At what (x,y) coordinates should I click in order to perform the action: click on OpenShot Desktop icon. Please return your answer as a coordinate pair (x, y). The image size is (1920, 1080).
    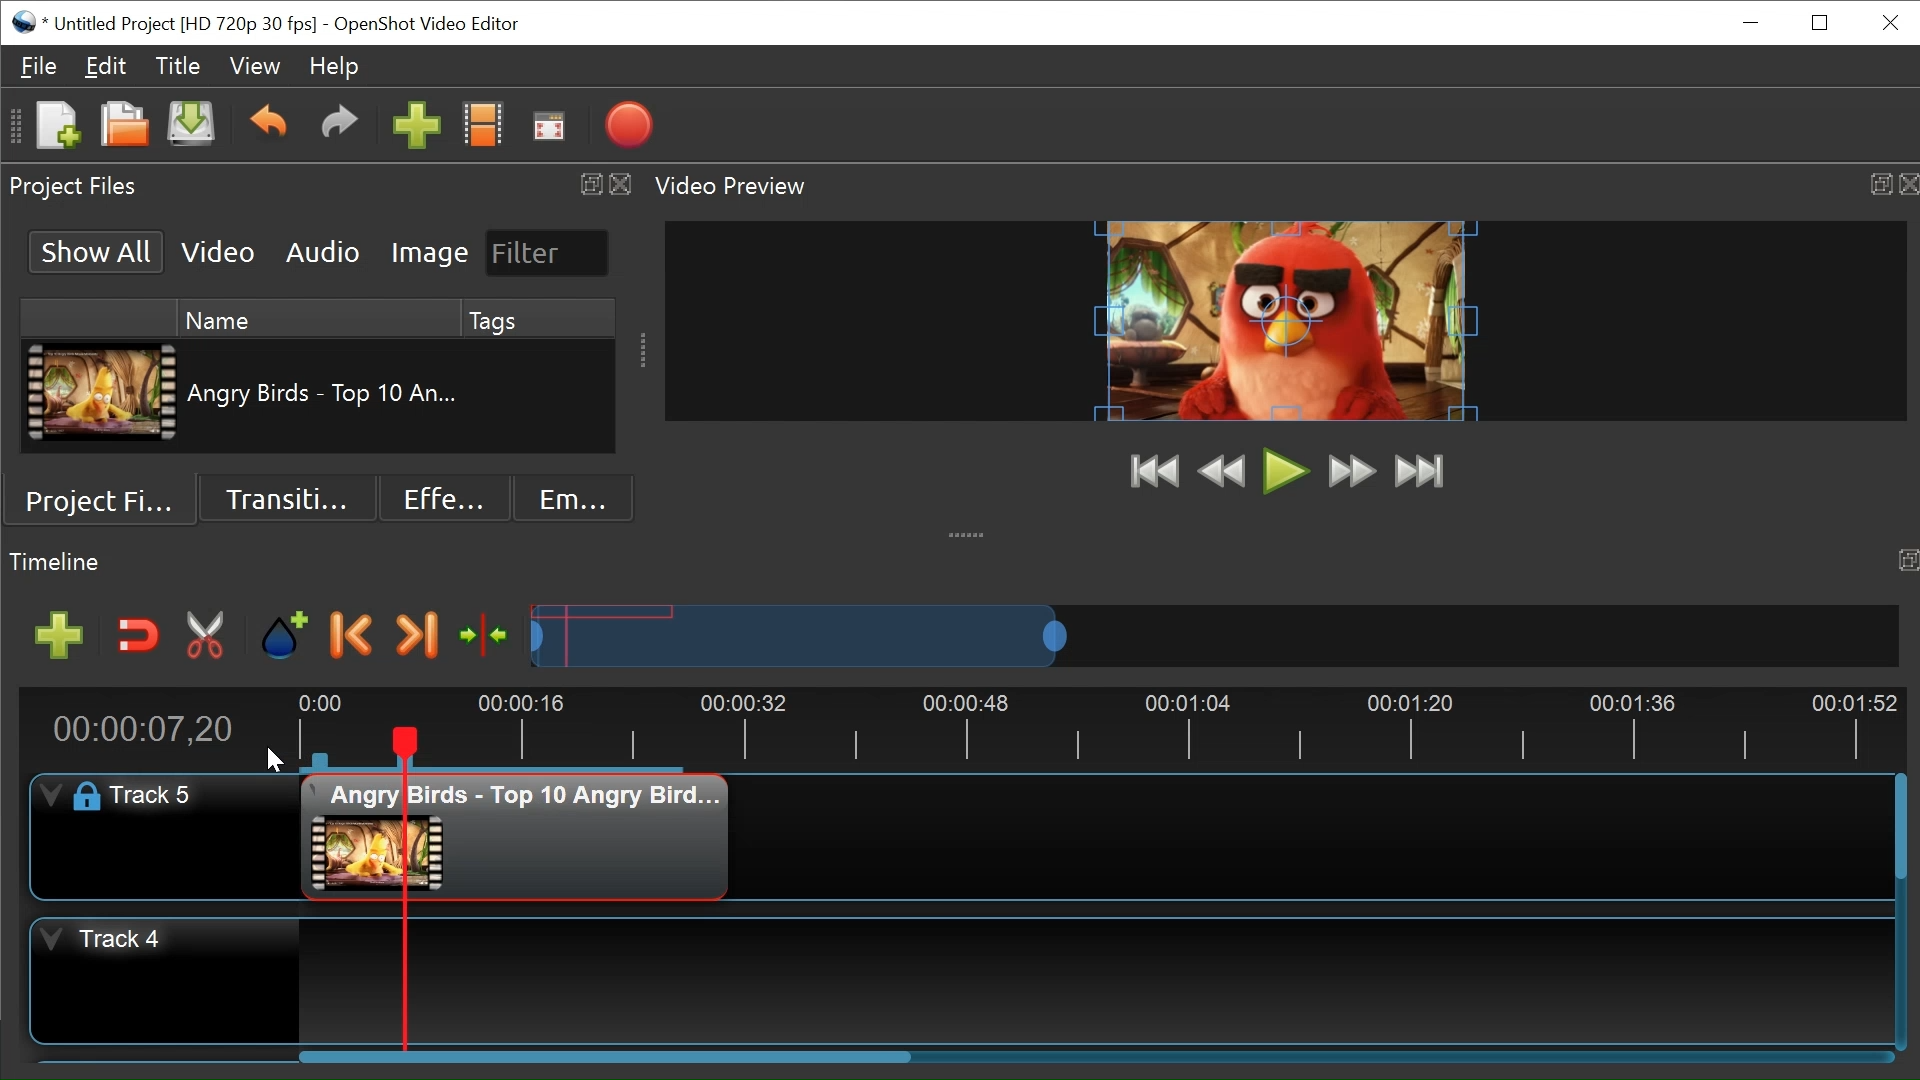
    Looking at the image, I should click on (28, 22).